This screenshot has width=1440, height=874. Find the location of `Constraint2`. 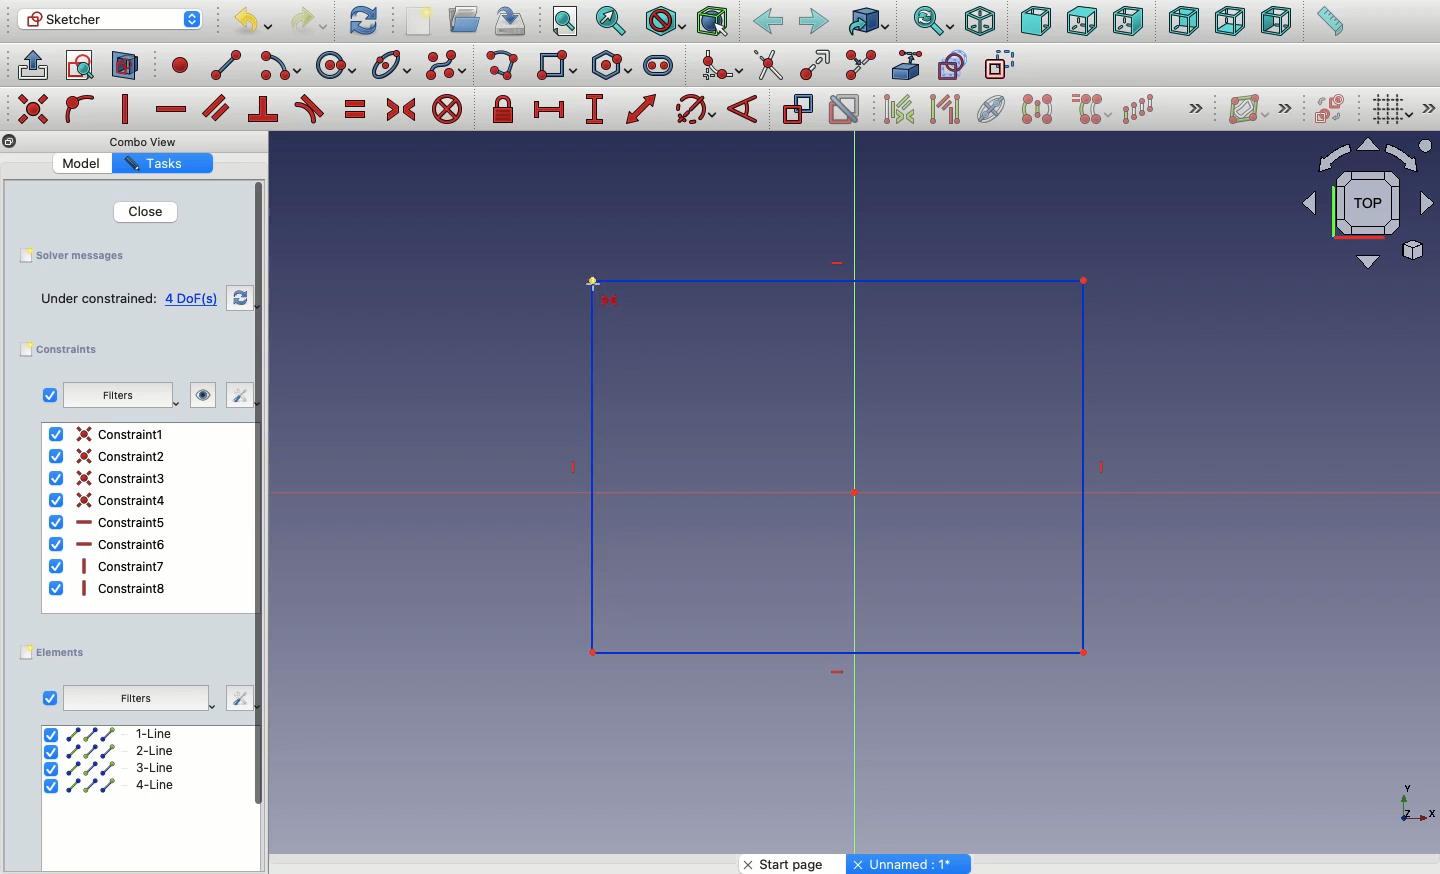

Constraint2 is located at coordinates (106, 456).